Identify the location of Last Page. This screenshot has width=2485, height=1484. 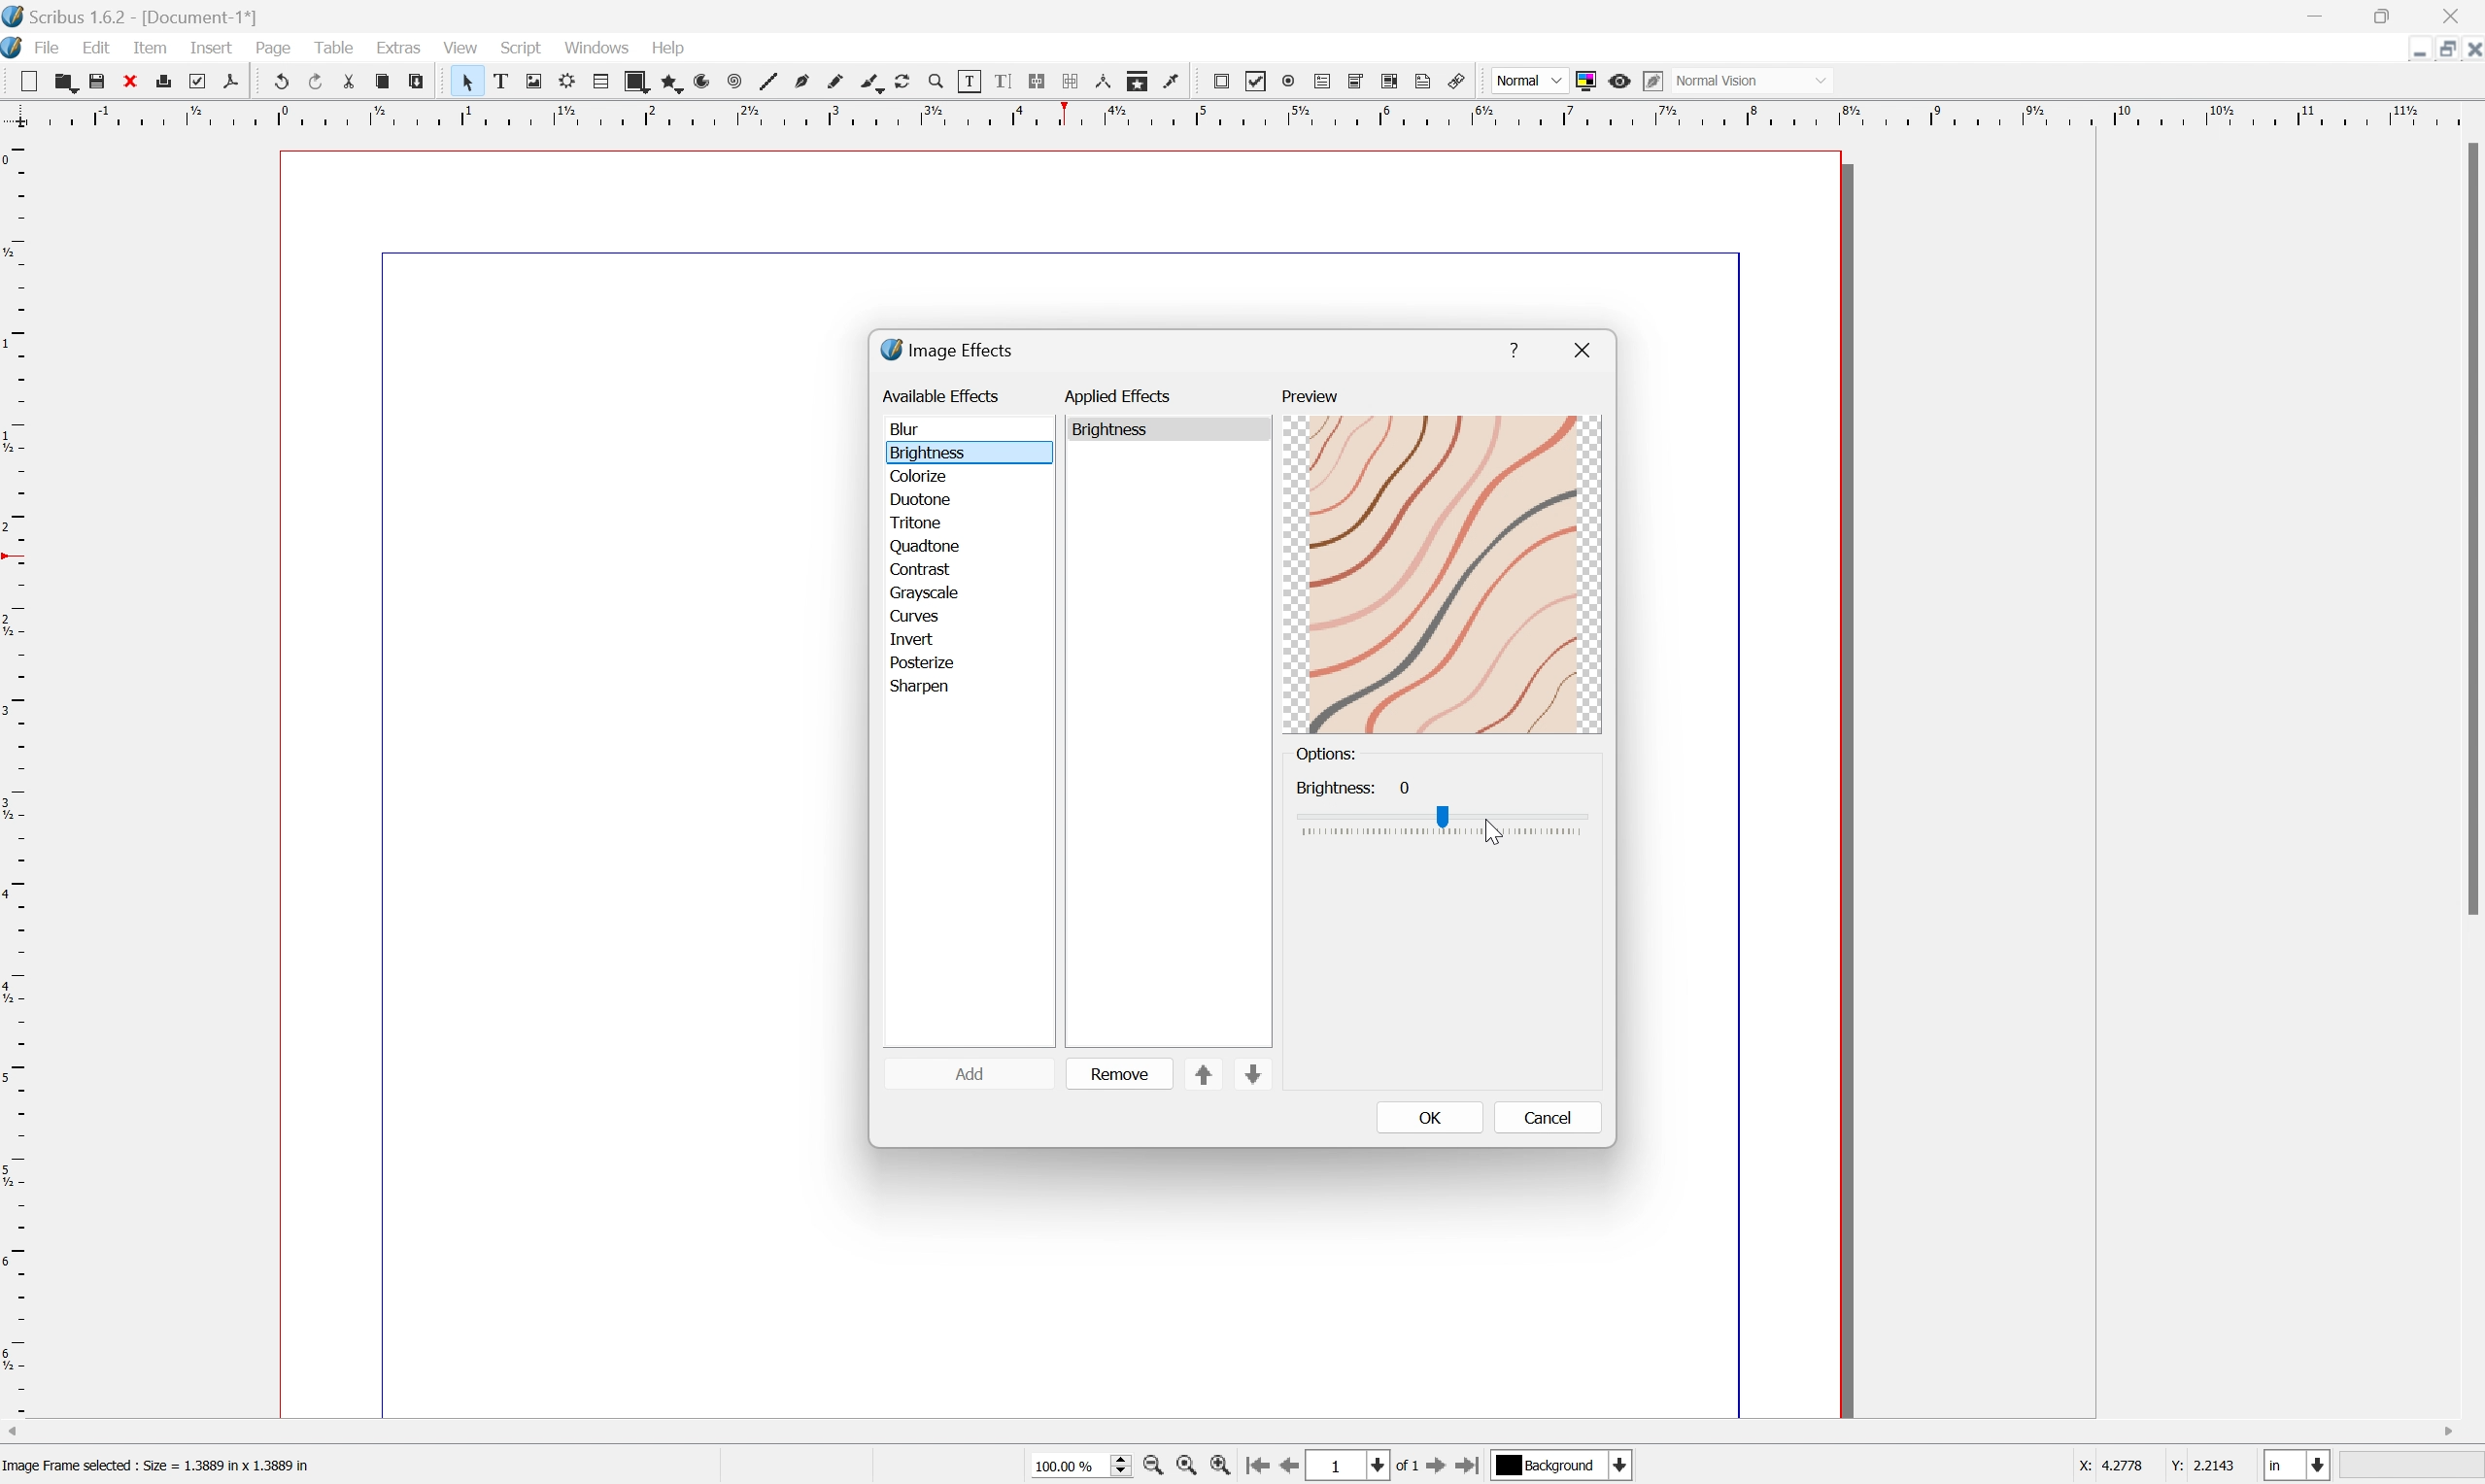
(1475, 1465).